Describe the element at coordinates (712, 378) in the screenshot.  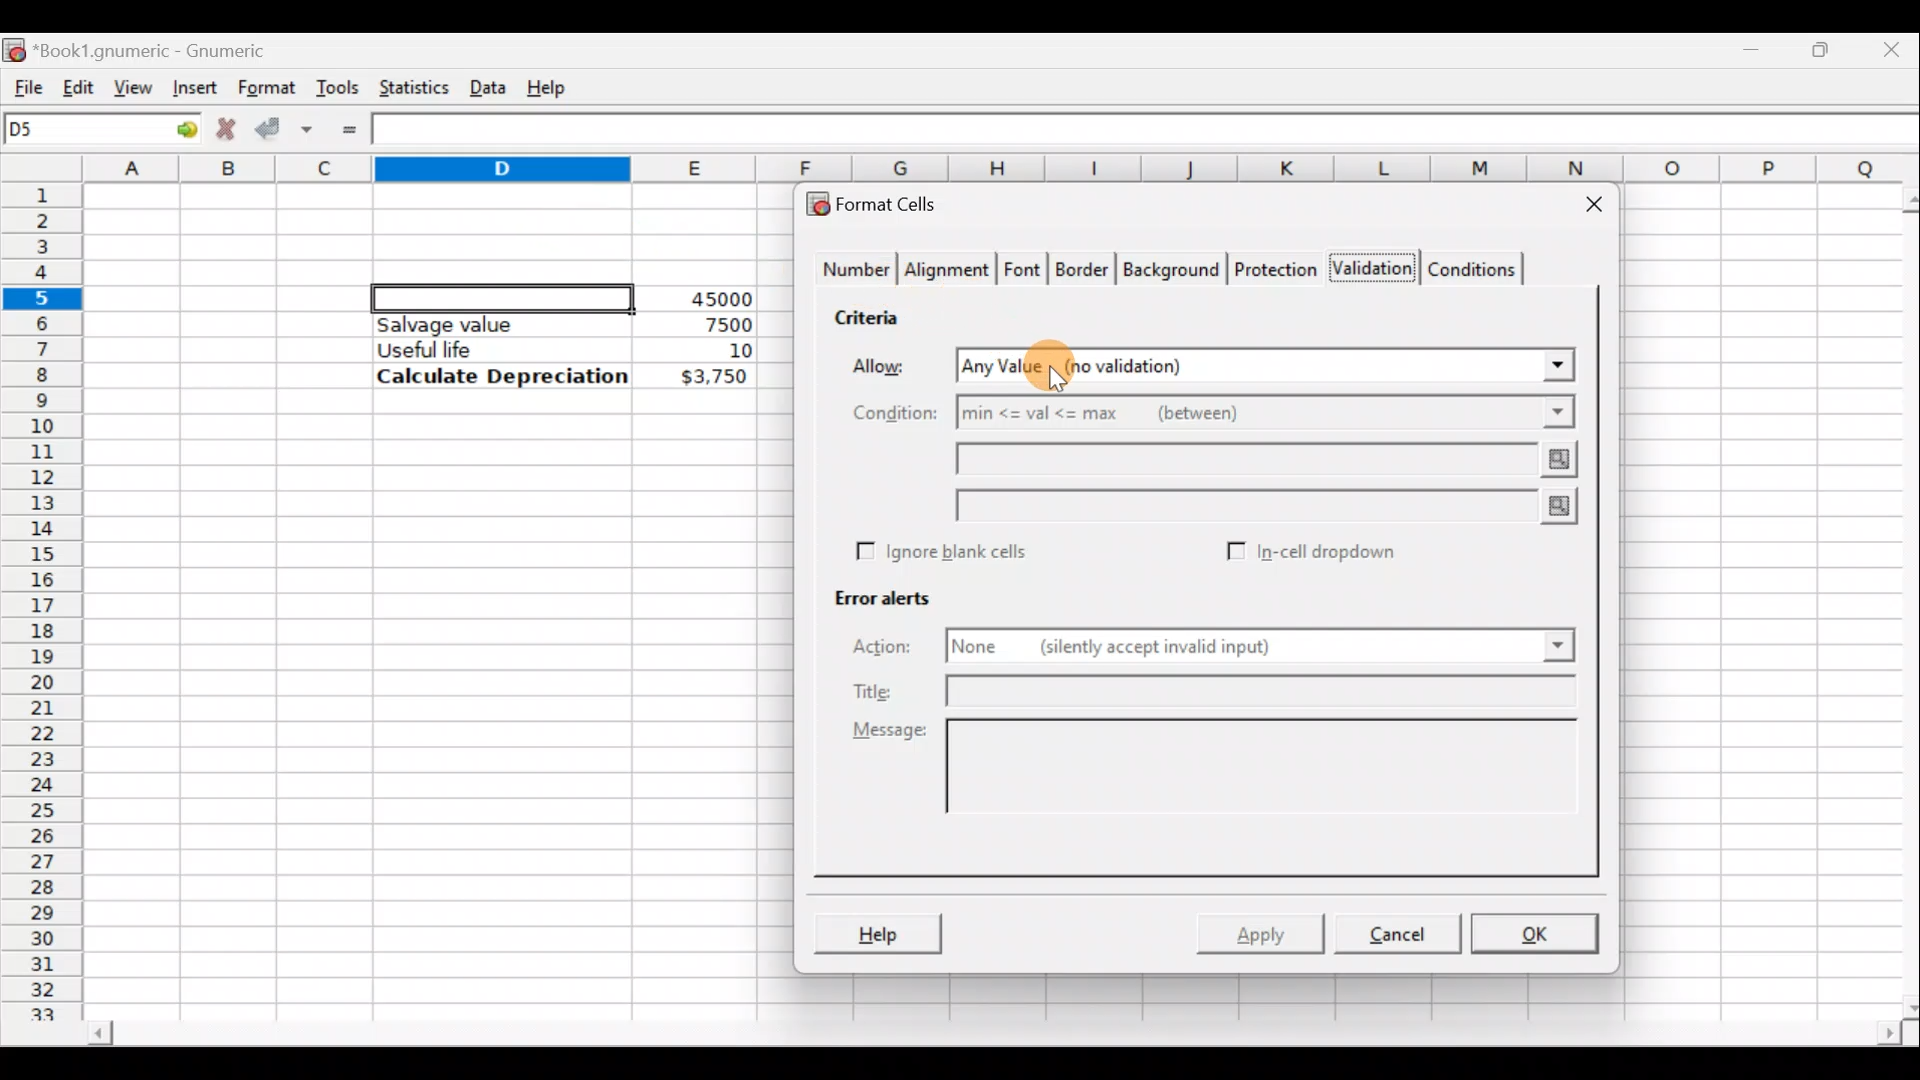
I see `$3,750` at that location.